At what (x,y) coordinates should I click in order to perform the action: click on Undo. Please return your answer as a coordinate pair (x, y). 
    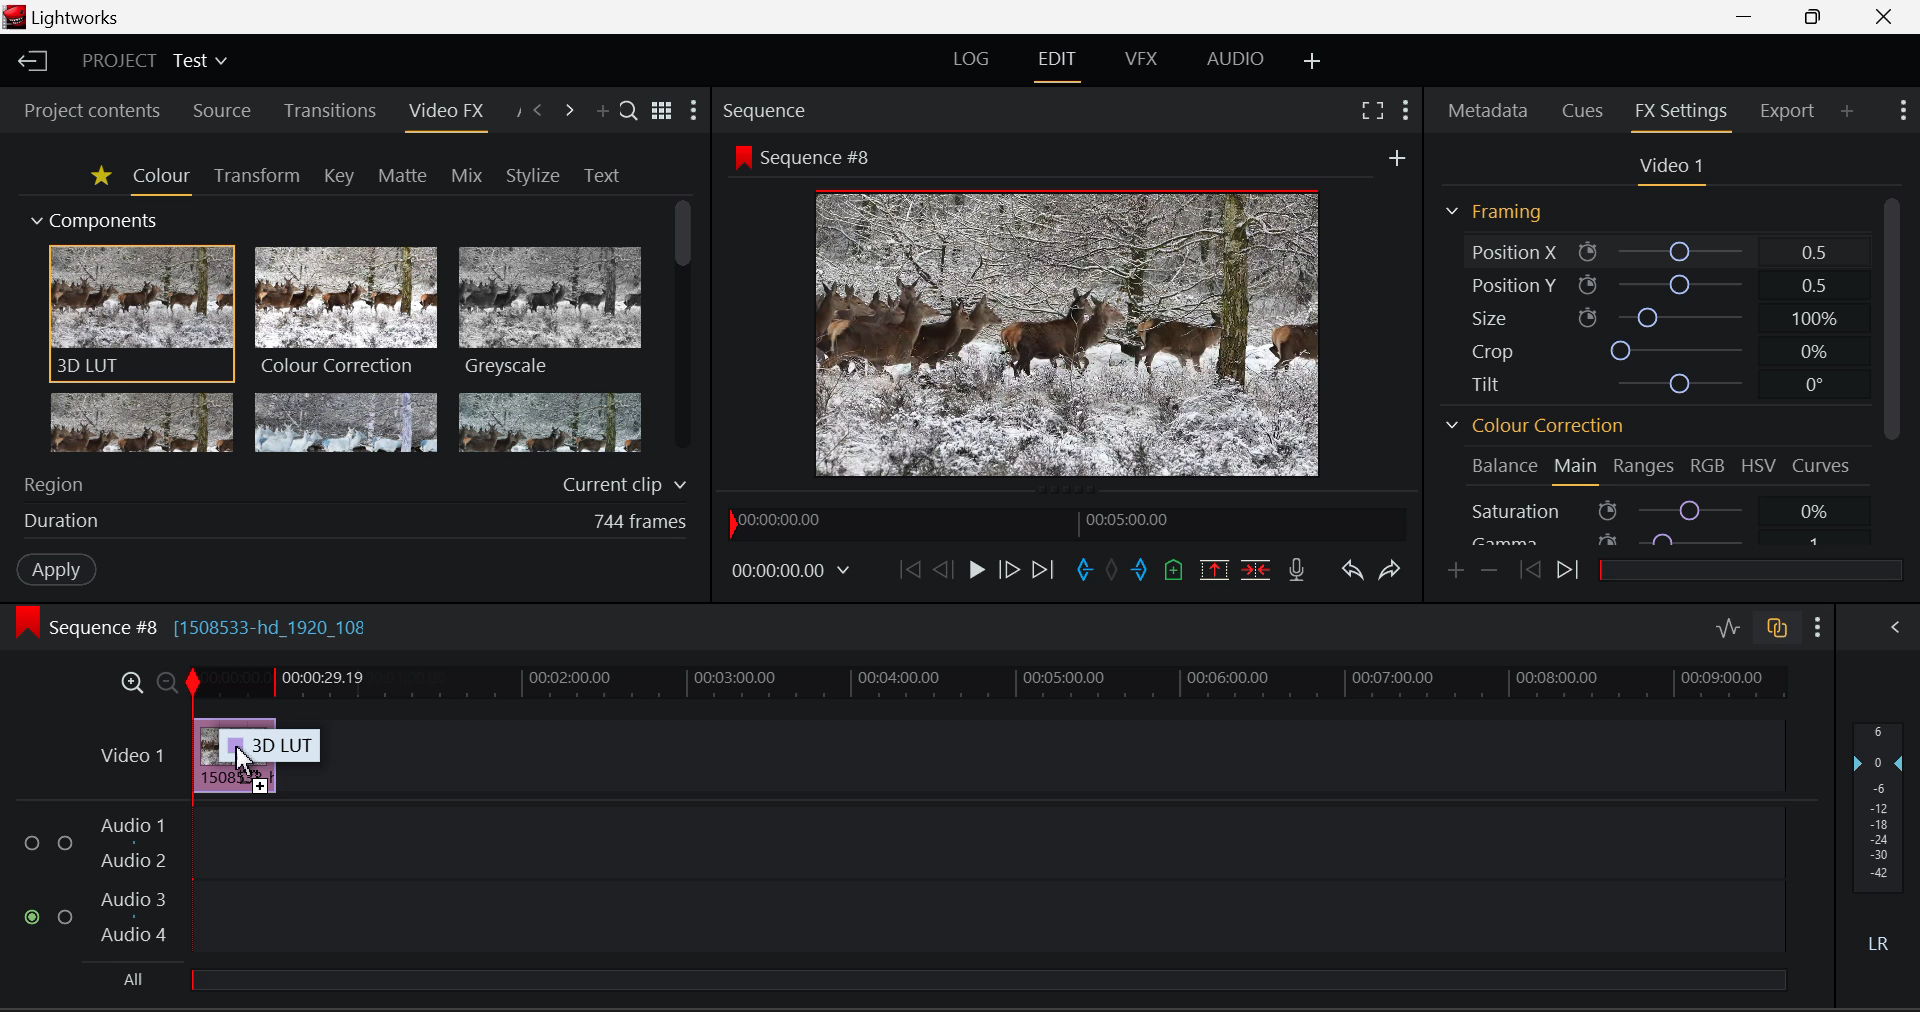
    Looking at the image, I should click on (1354, 573).